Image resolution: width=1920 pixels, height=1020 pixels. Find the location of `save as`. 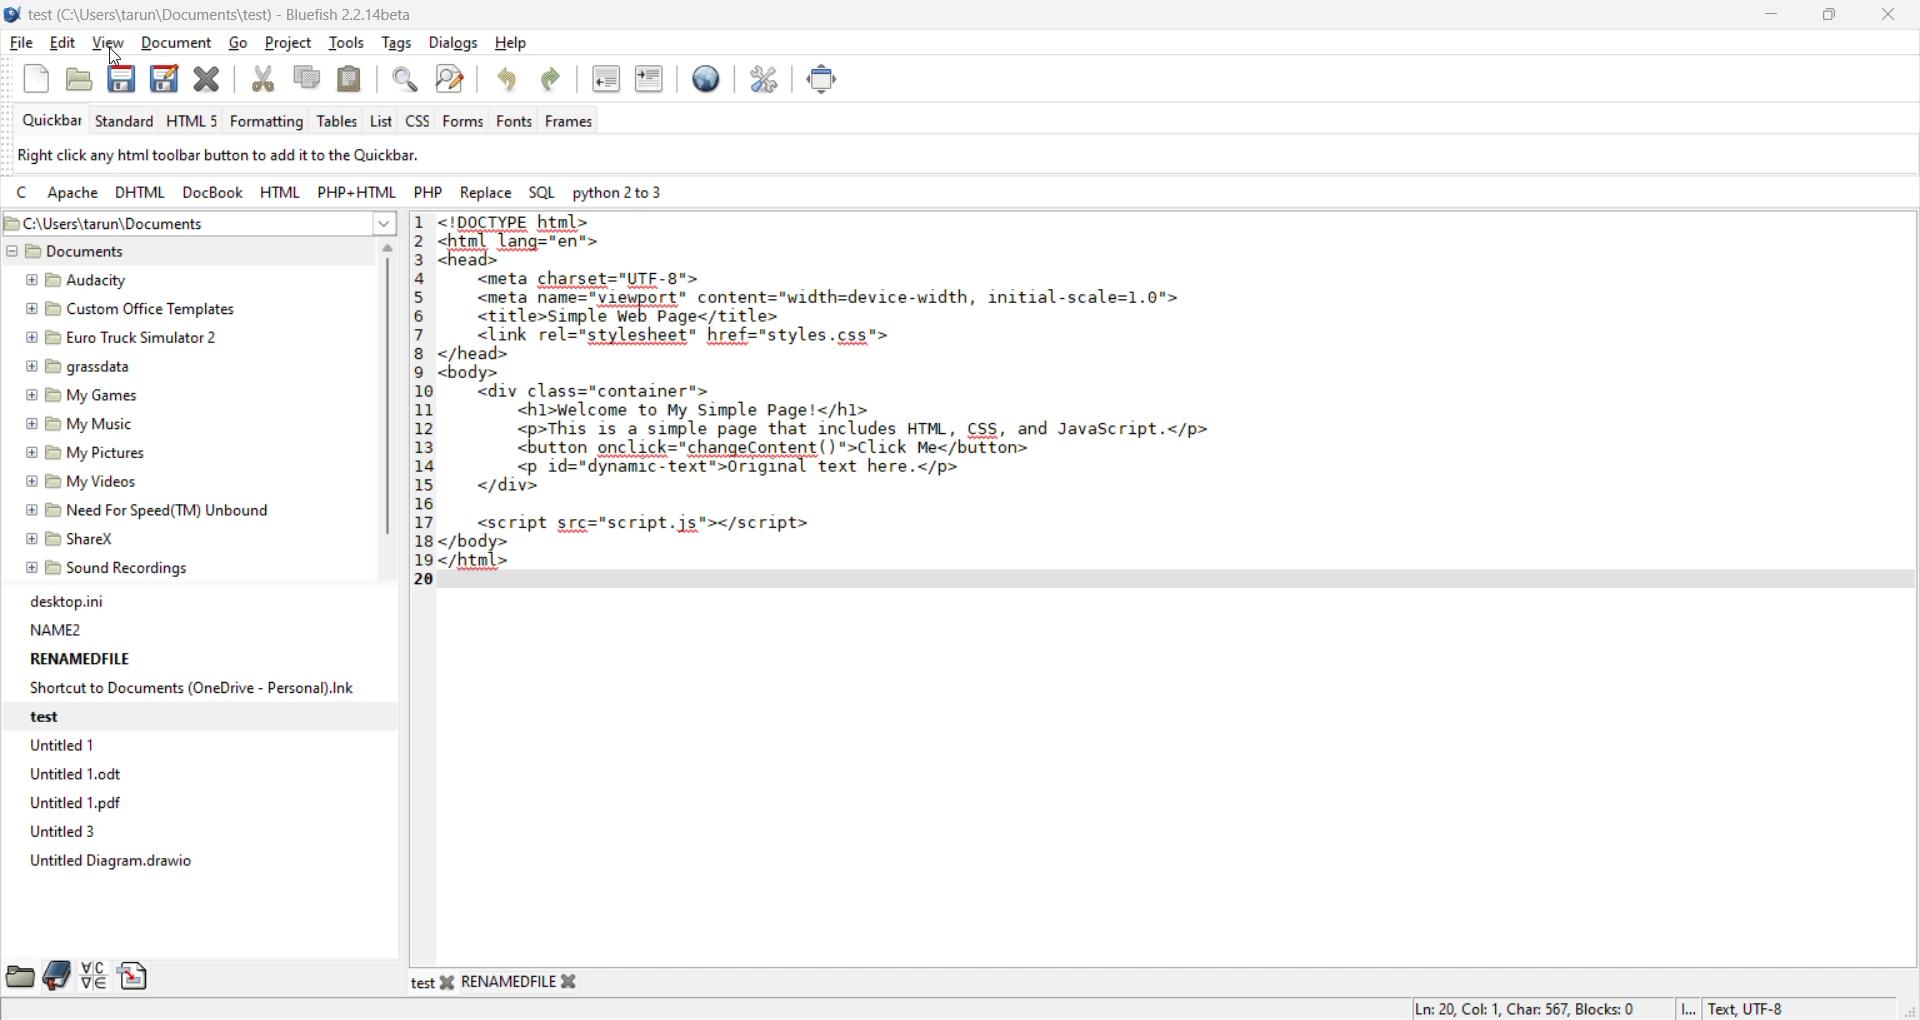

save as is located at coordinates (168, 80).